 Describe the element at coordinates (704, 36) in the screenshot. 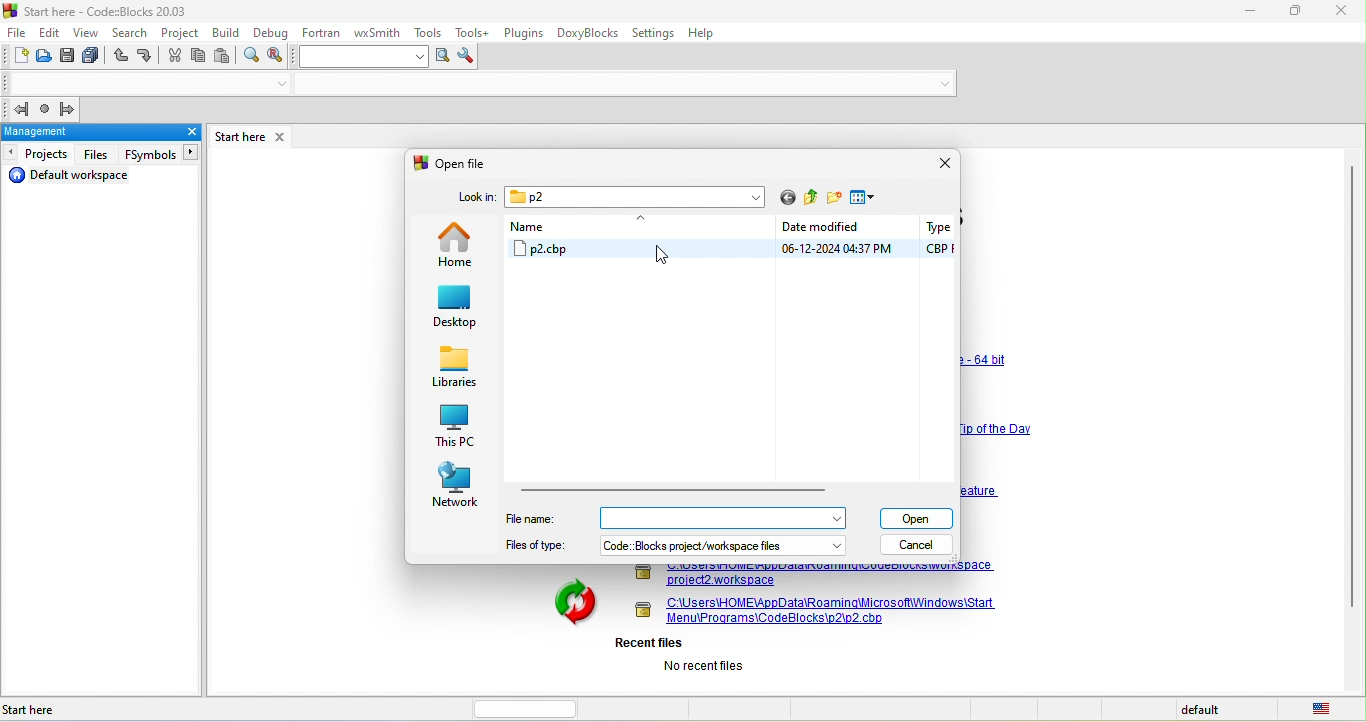

I see `help` at that location.